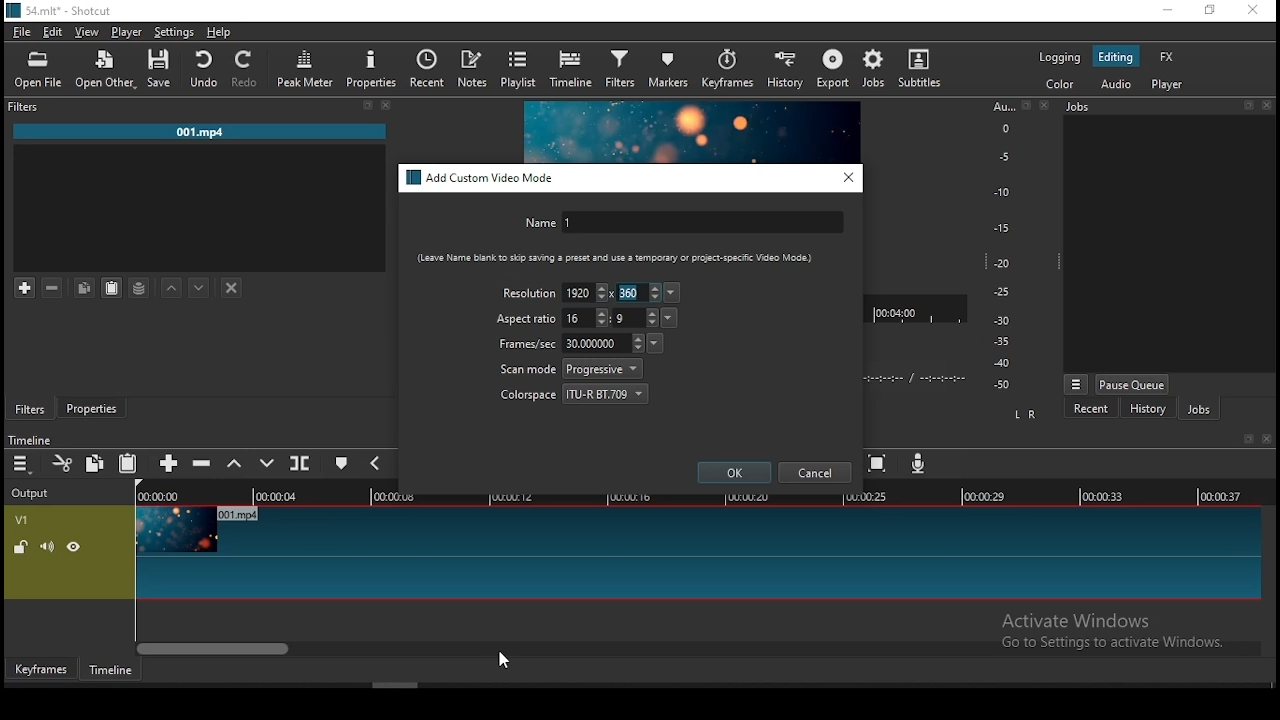 This screenshot has width=1280, height=720. What do you see at coordinates (681, 224) in the screenshot?
I see `name` at bounding box center [681, 224].